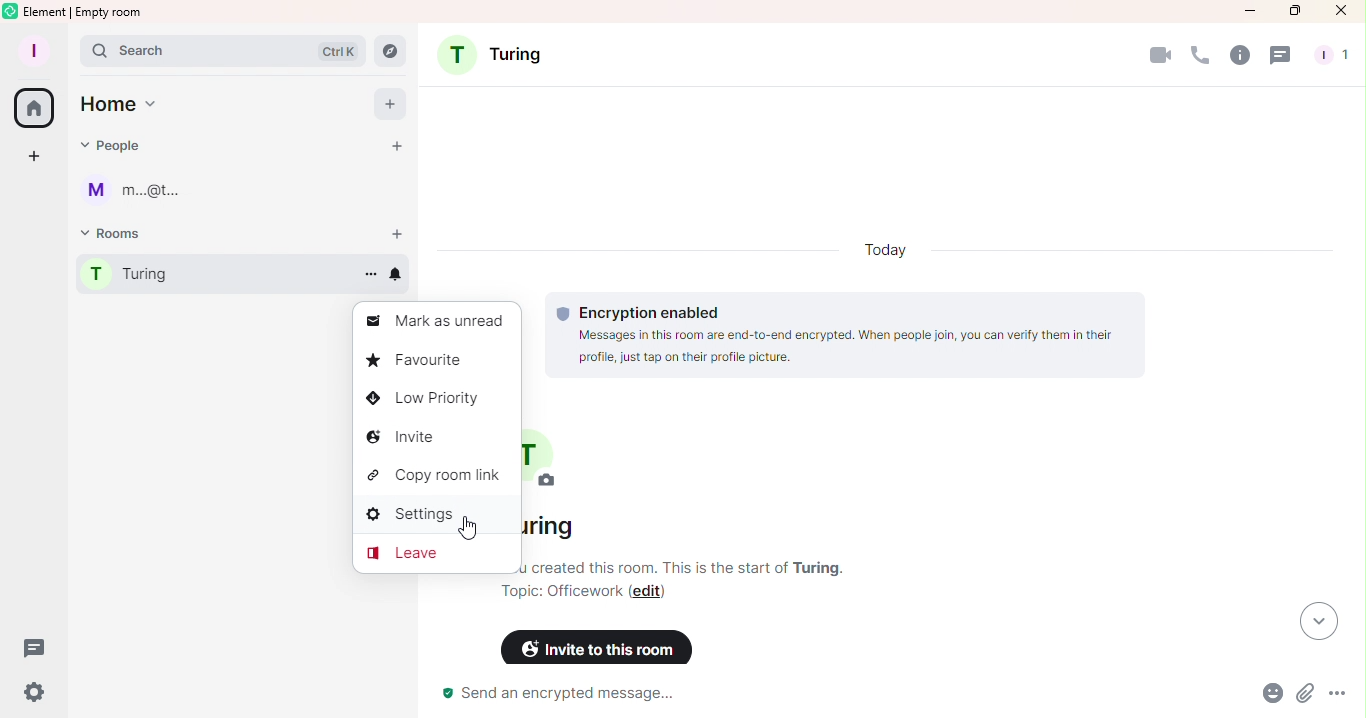 The image size is (1366, 718). Describe the element at coordinates (43, 651) in the screenshot. I see `Threads` at that location.